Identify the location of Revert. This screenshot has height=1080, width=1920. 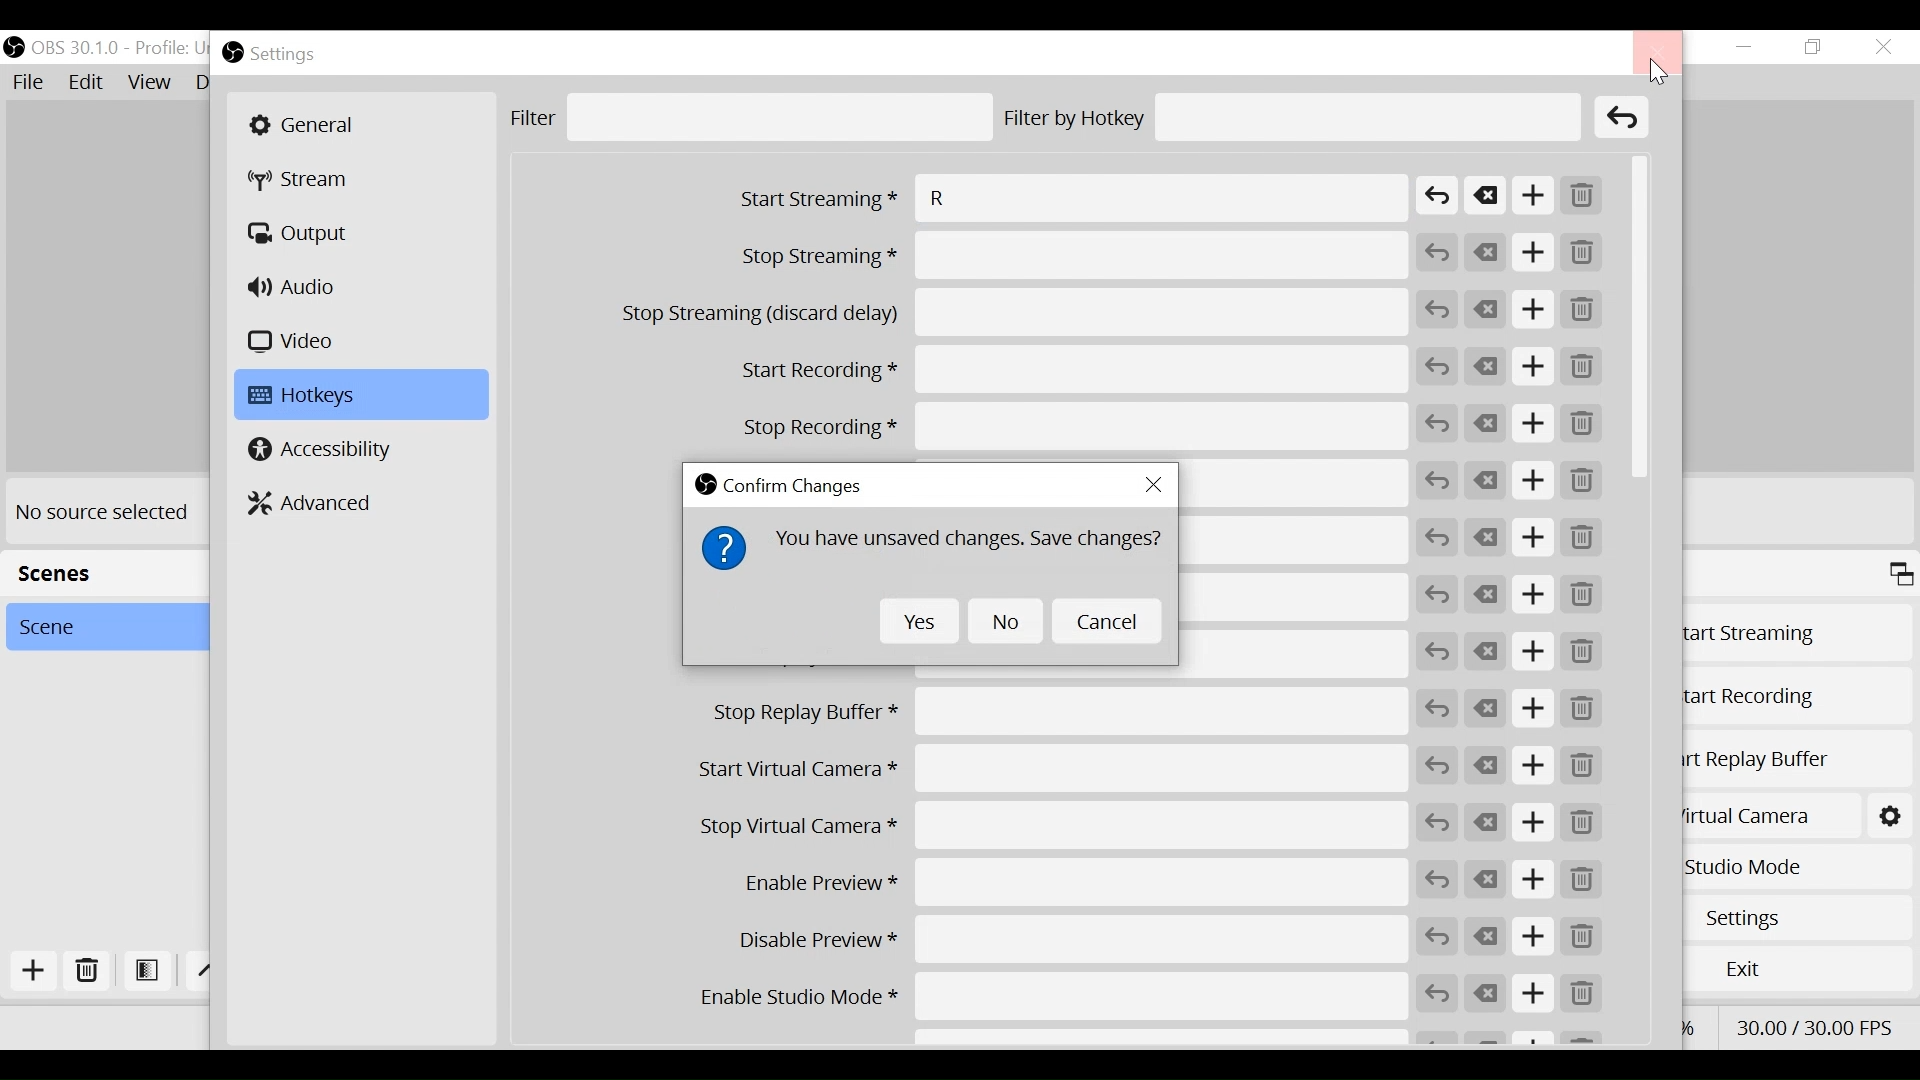
(1438, 594).